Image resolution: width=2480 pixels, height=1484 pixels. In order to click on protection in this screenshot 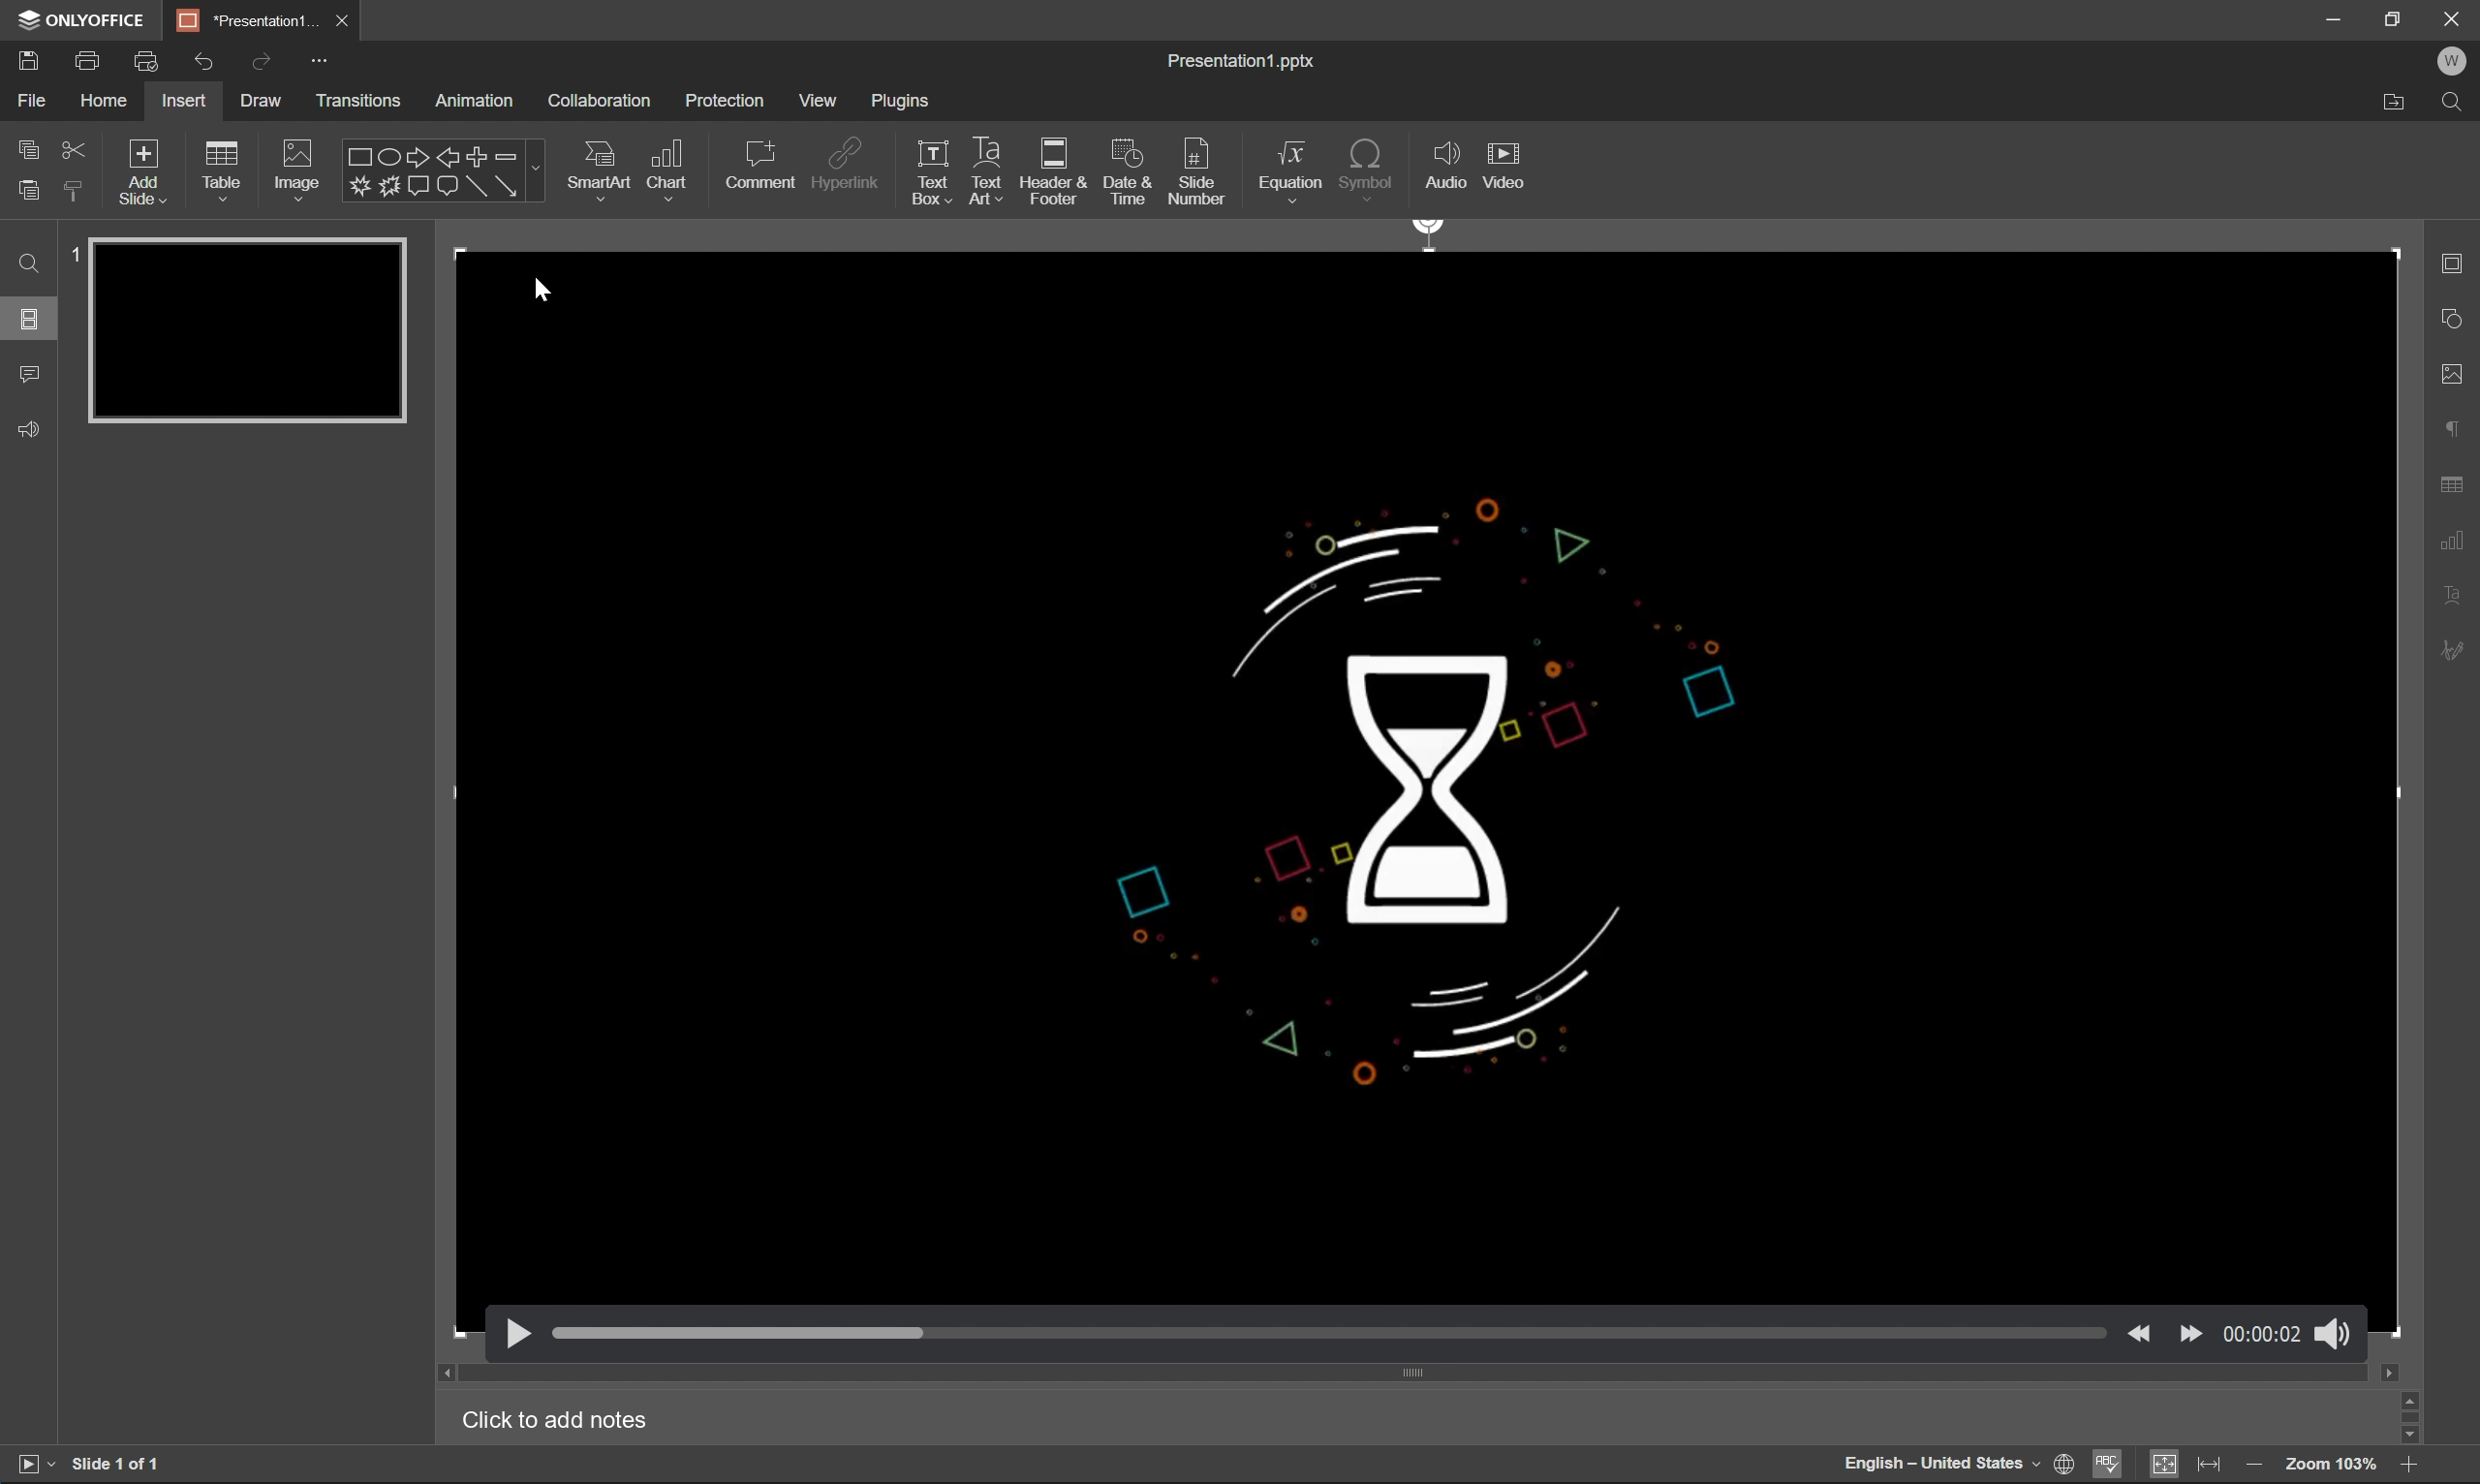, I will do `click(730, 99)`.